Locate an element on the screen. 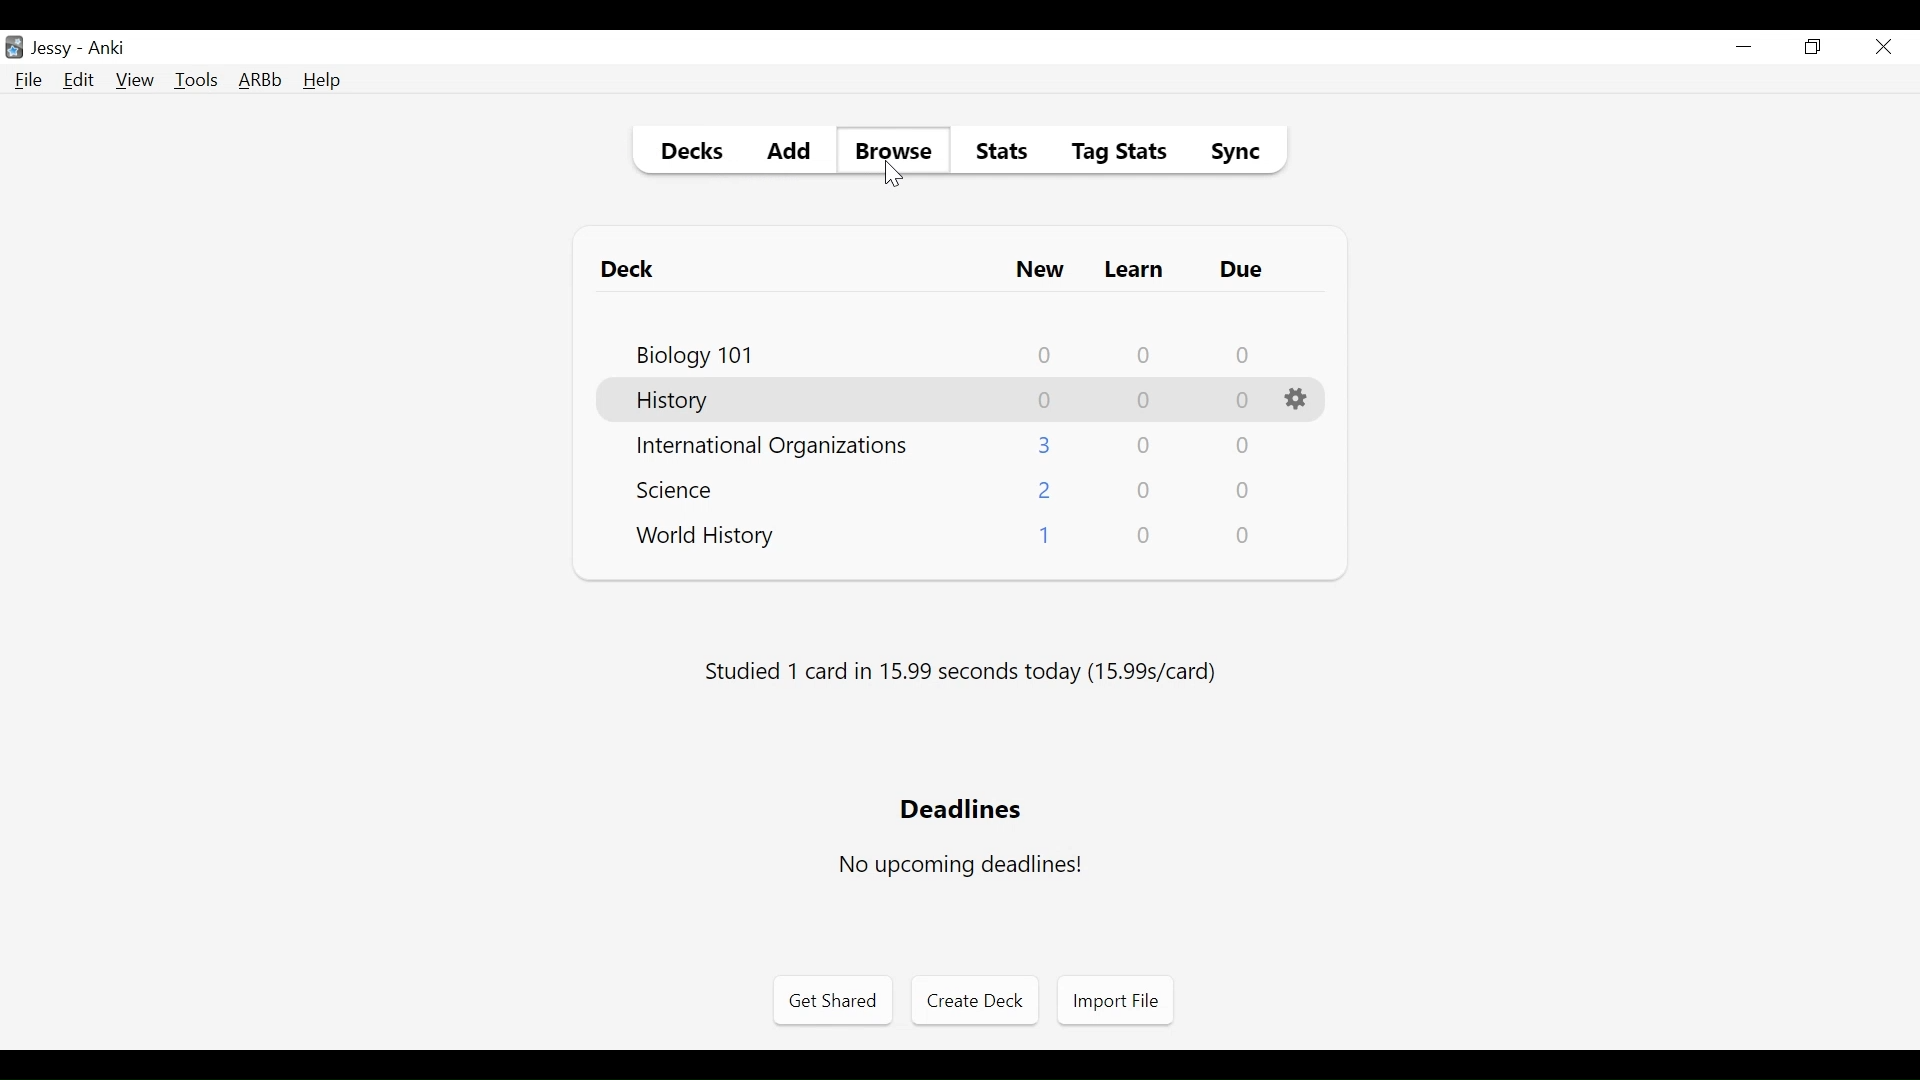 The image size is (1920, 1080). New Card Count is located at coordinates (1046, 357).